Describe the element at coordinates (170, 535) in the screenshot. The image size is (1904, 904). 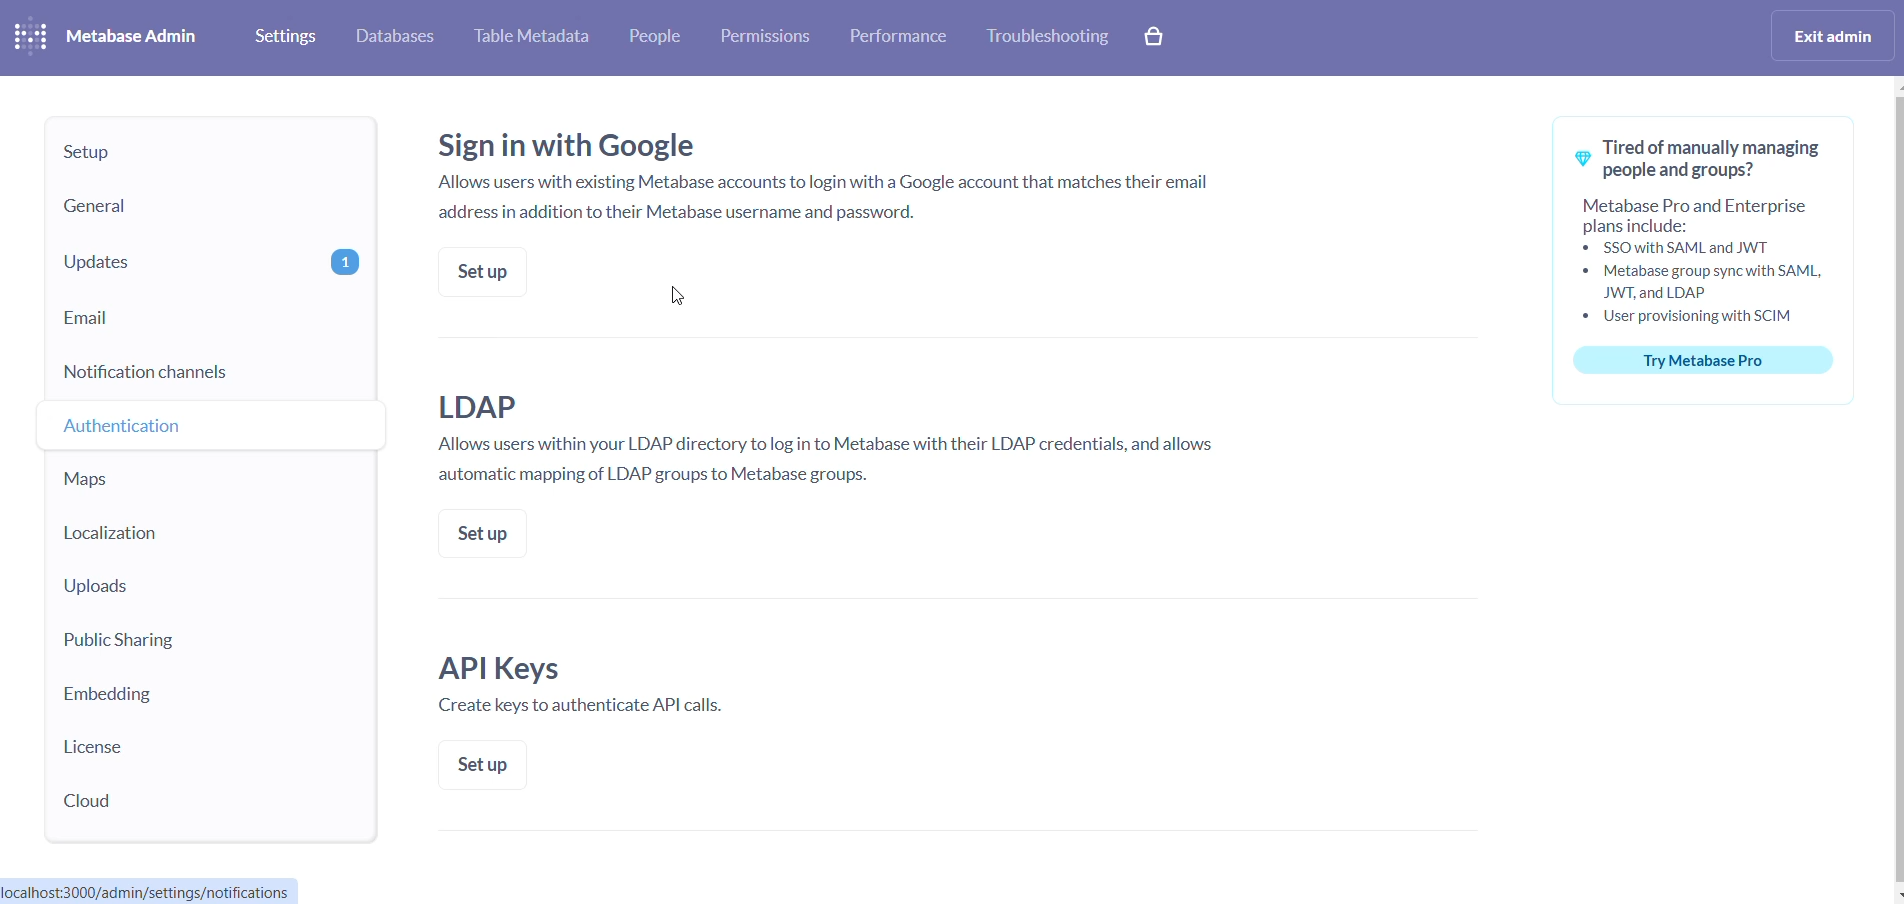
I see `localization` at that location.